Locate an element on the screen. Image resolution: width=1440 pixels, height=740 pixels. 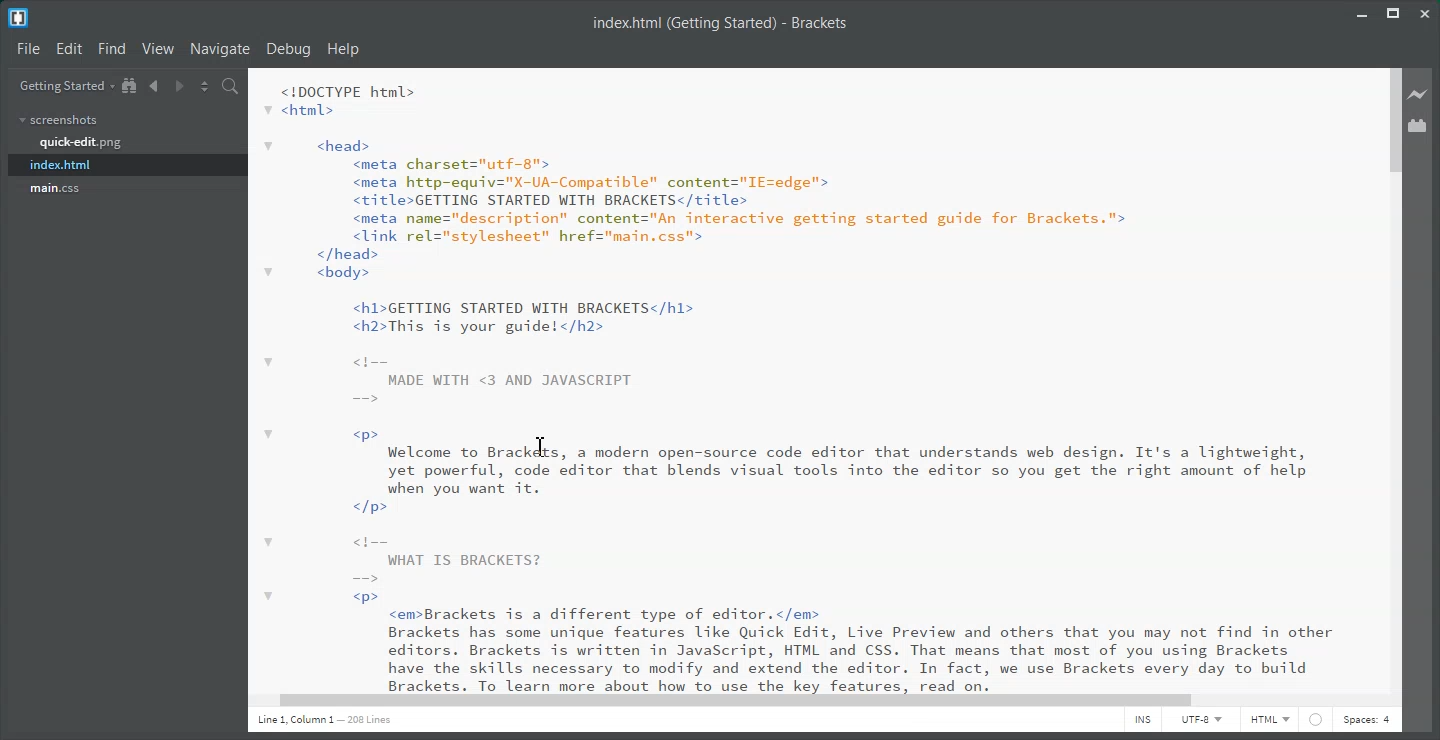
index.html (Getting Started) - Brackets is located at coordinates (719, 22).